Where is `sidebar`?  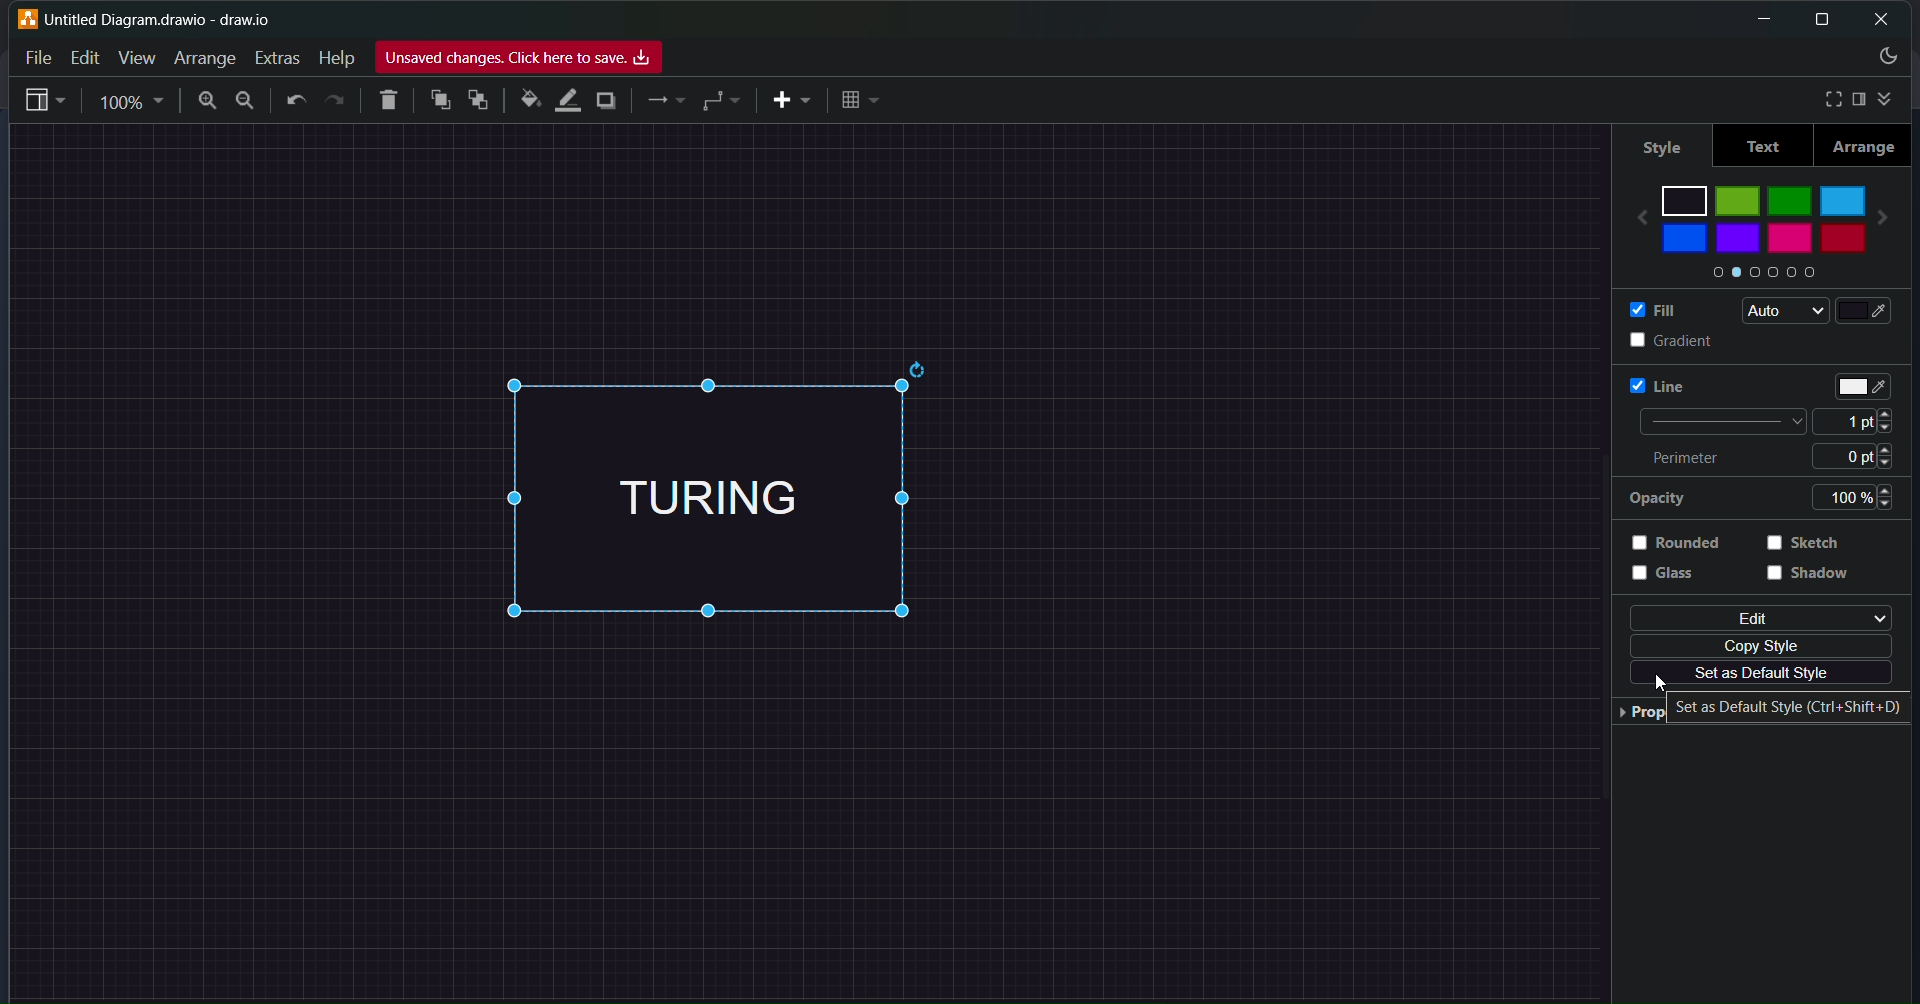
sidebar is located at coordinates (1858, 99).